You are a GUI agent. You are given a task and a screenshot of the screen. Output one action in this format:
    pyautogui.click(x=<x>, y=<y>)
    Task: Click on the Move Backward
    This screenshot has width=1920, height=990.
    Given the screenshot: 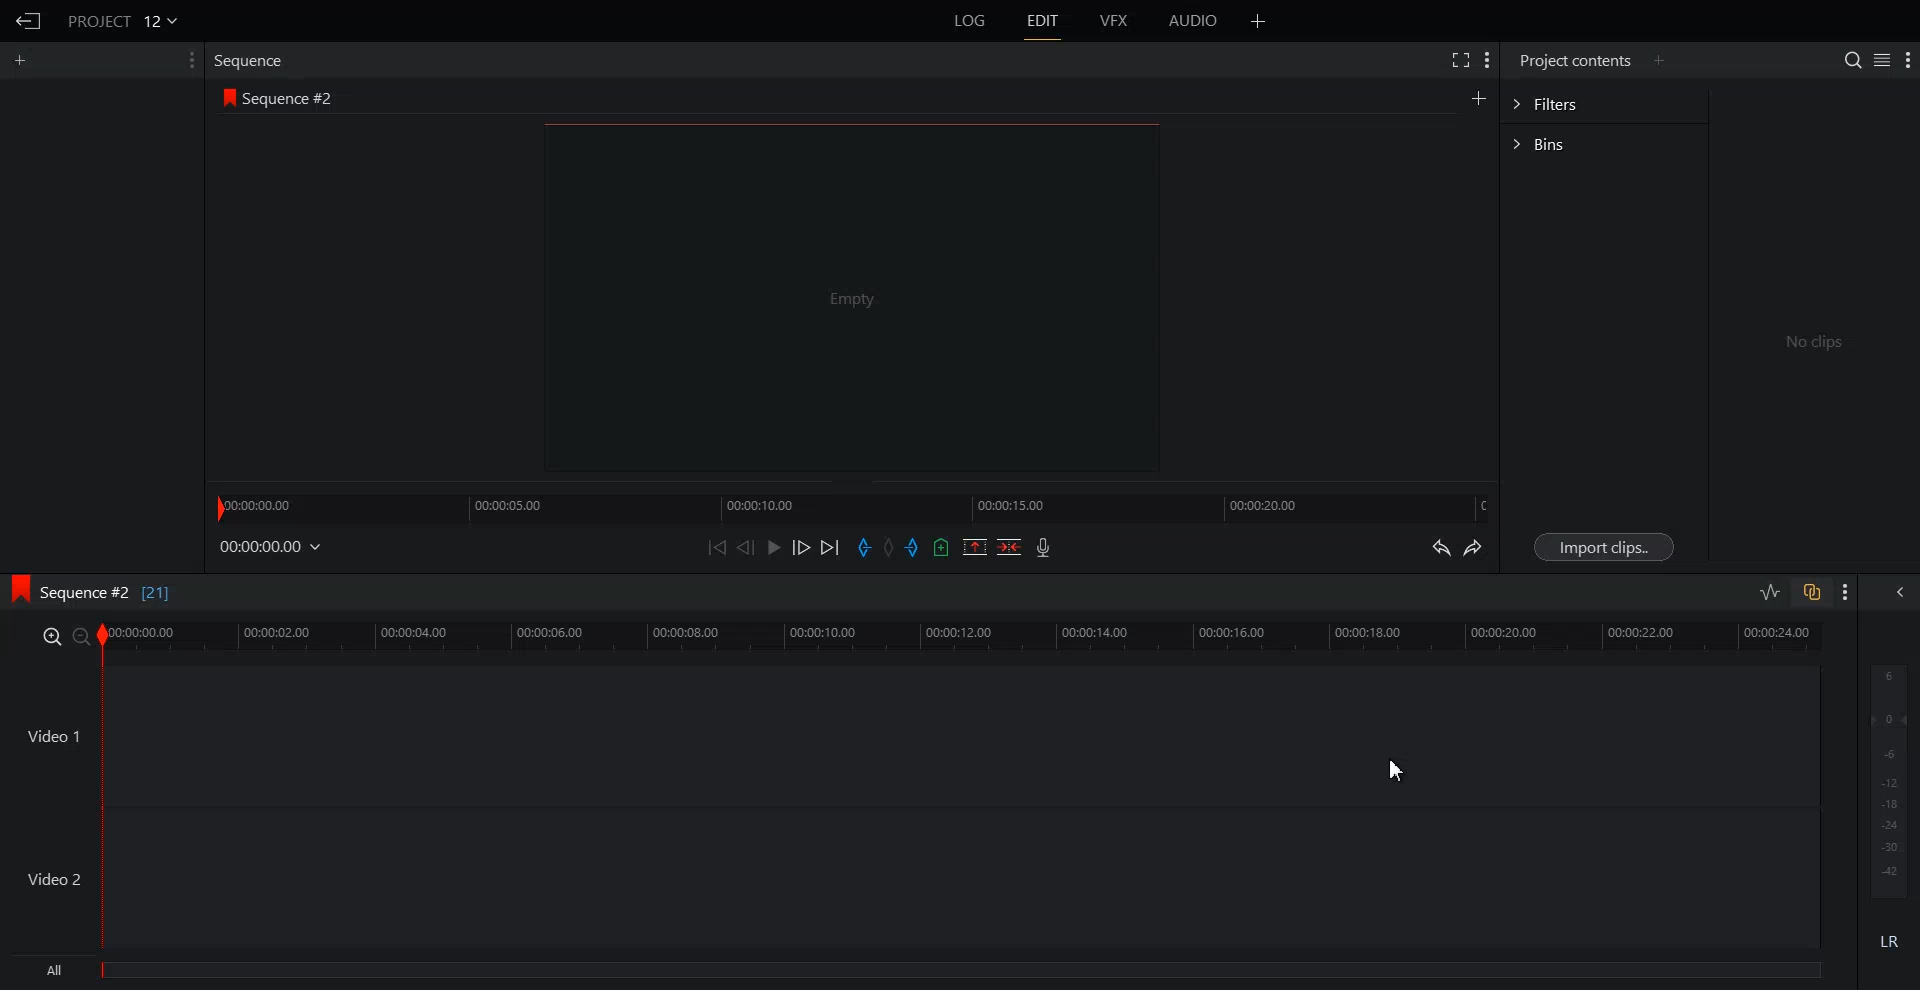 What is the action you would take?
    pyautogui.click(x=719, y=546)
    